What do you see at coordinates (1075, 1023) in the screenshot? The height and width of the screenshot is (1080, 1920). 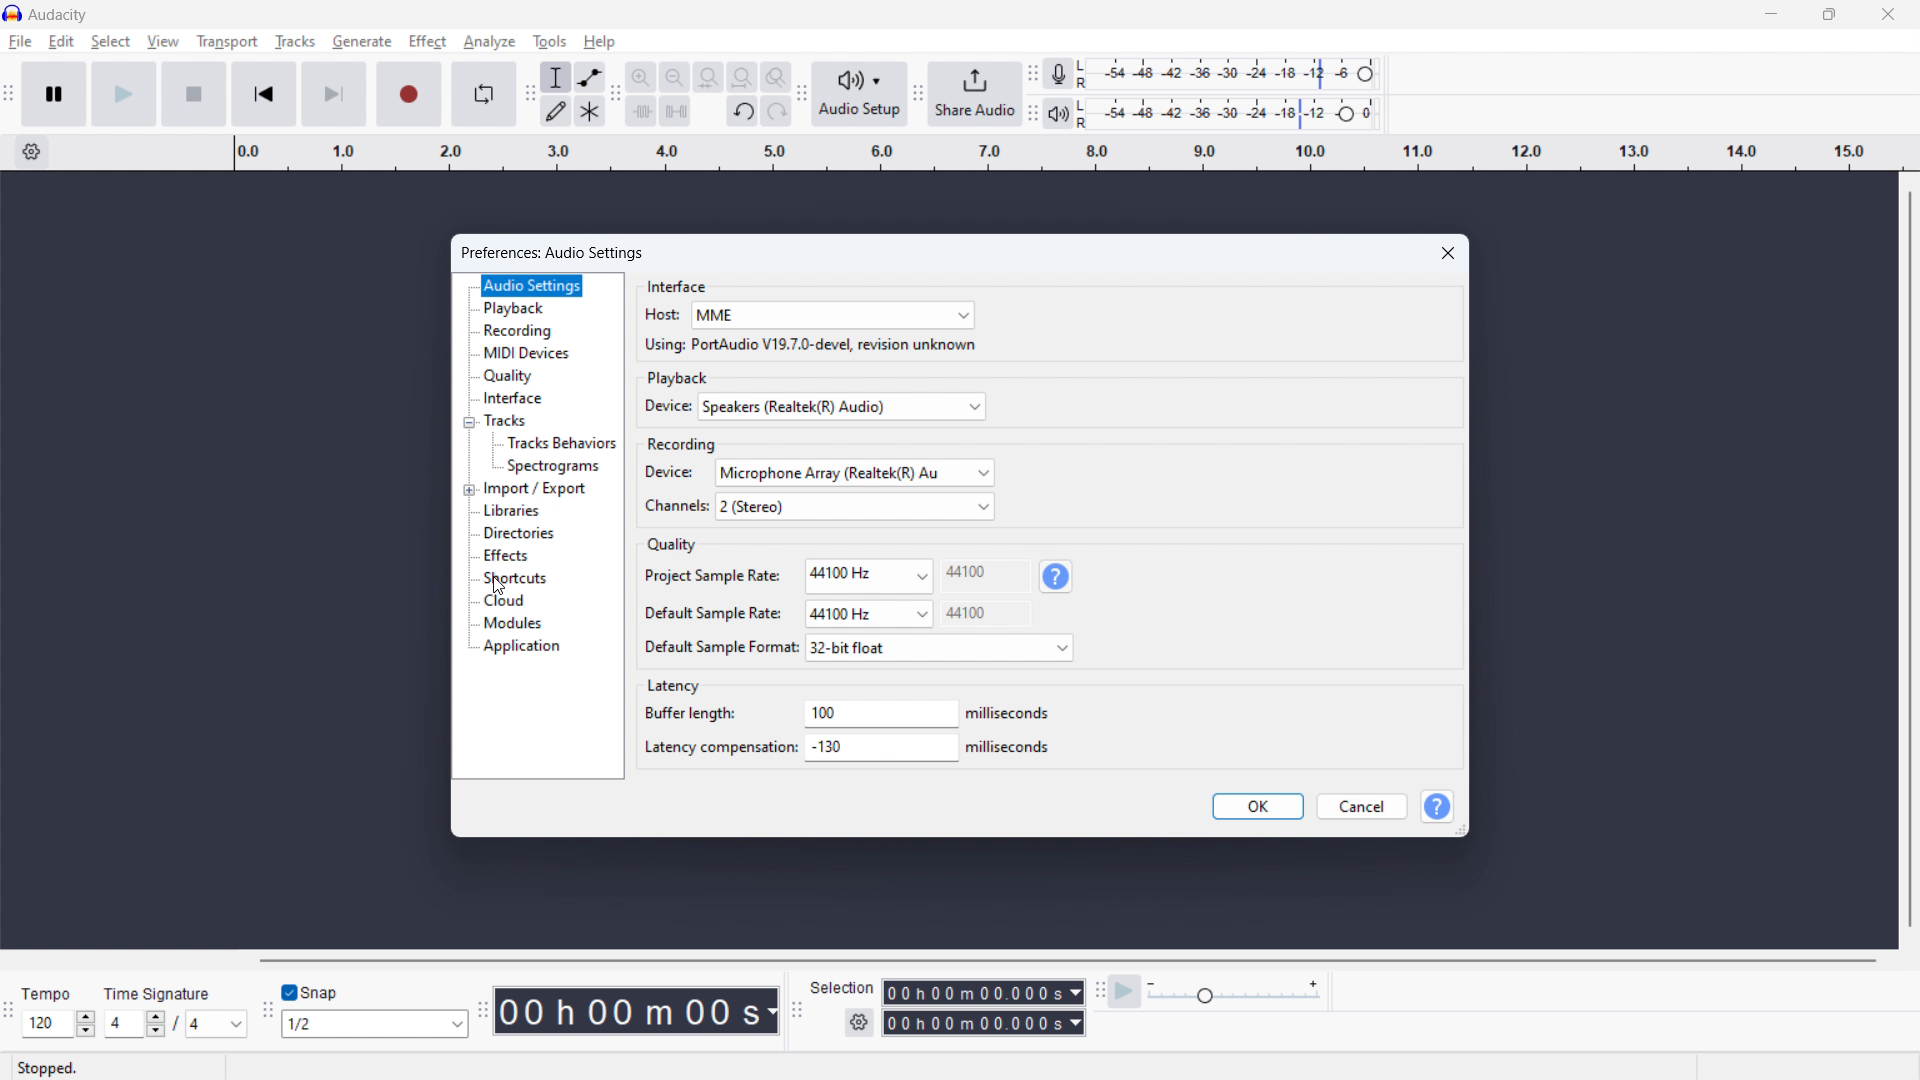 I see `Duration measurement` at bounding box center [1075, 1023].